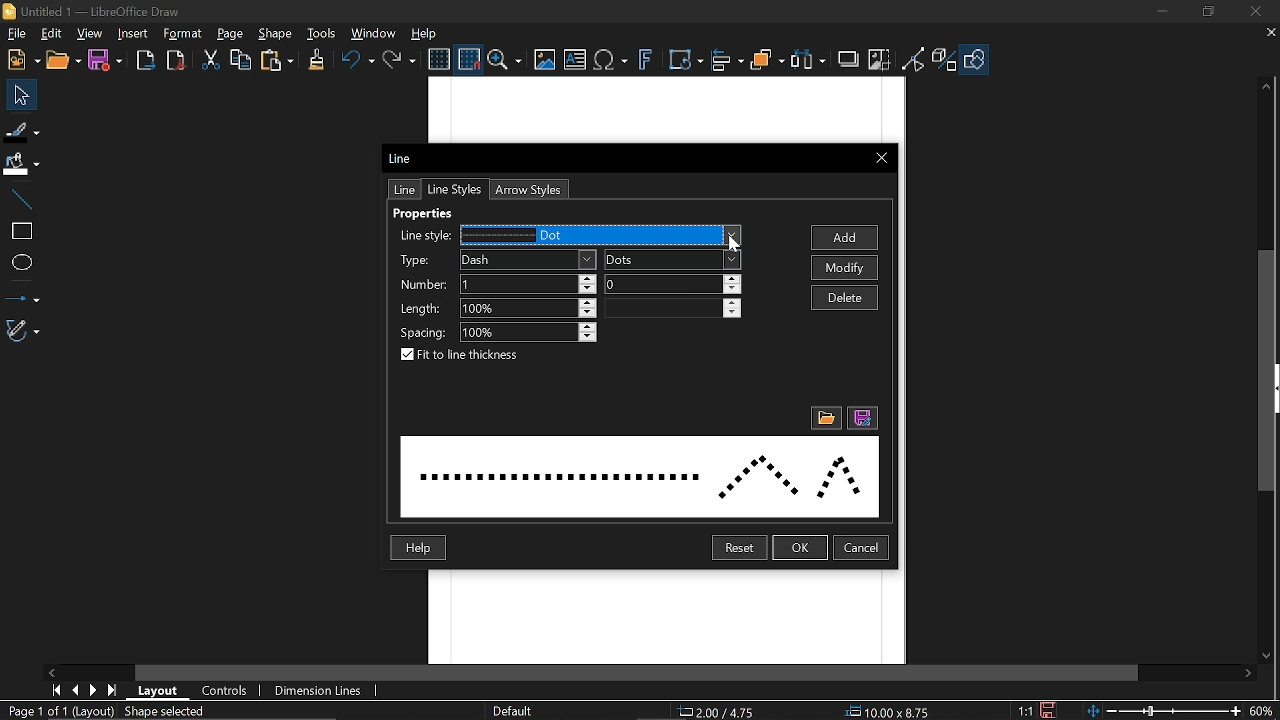 This screenshot has width=1280, height=720. I want to click on Line, so click(400, 158).